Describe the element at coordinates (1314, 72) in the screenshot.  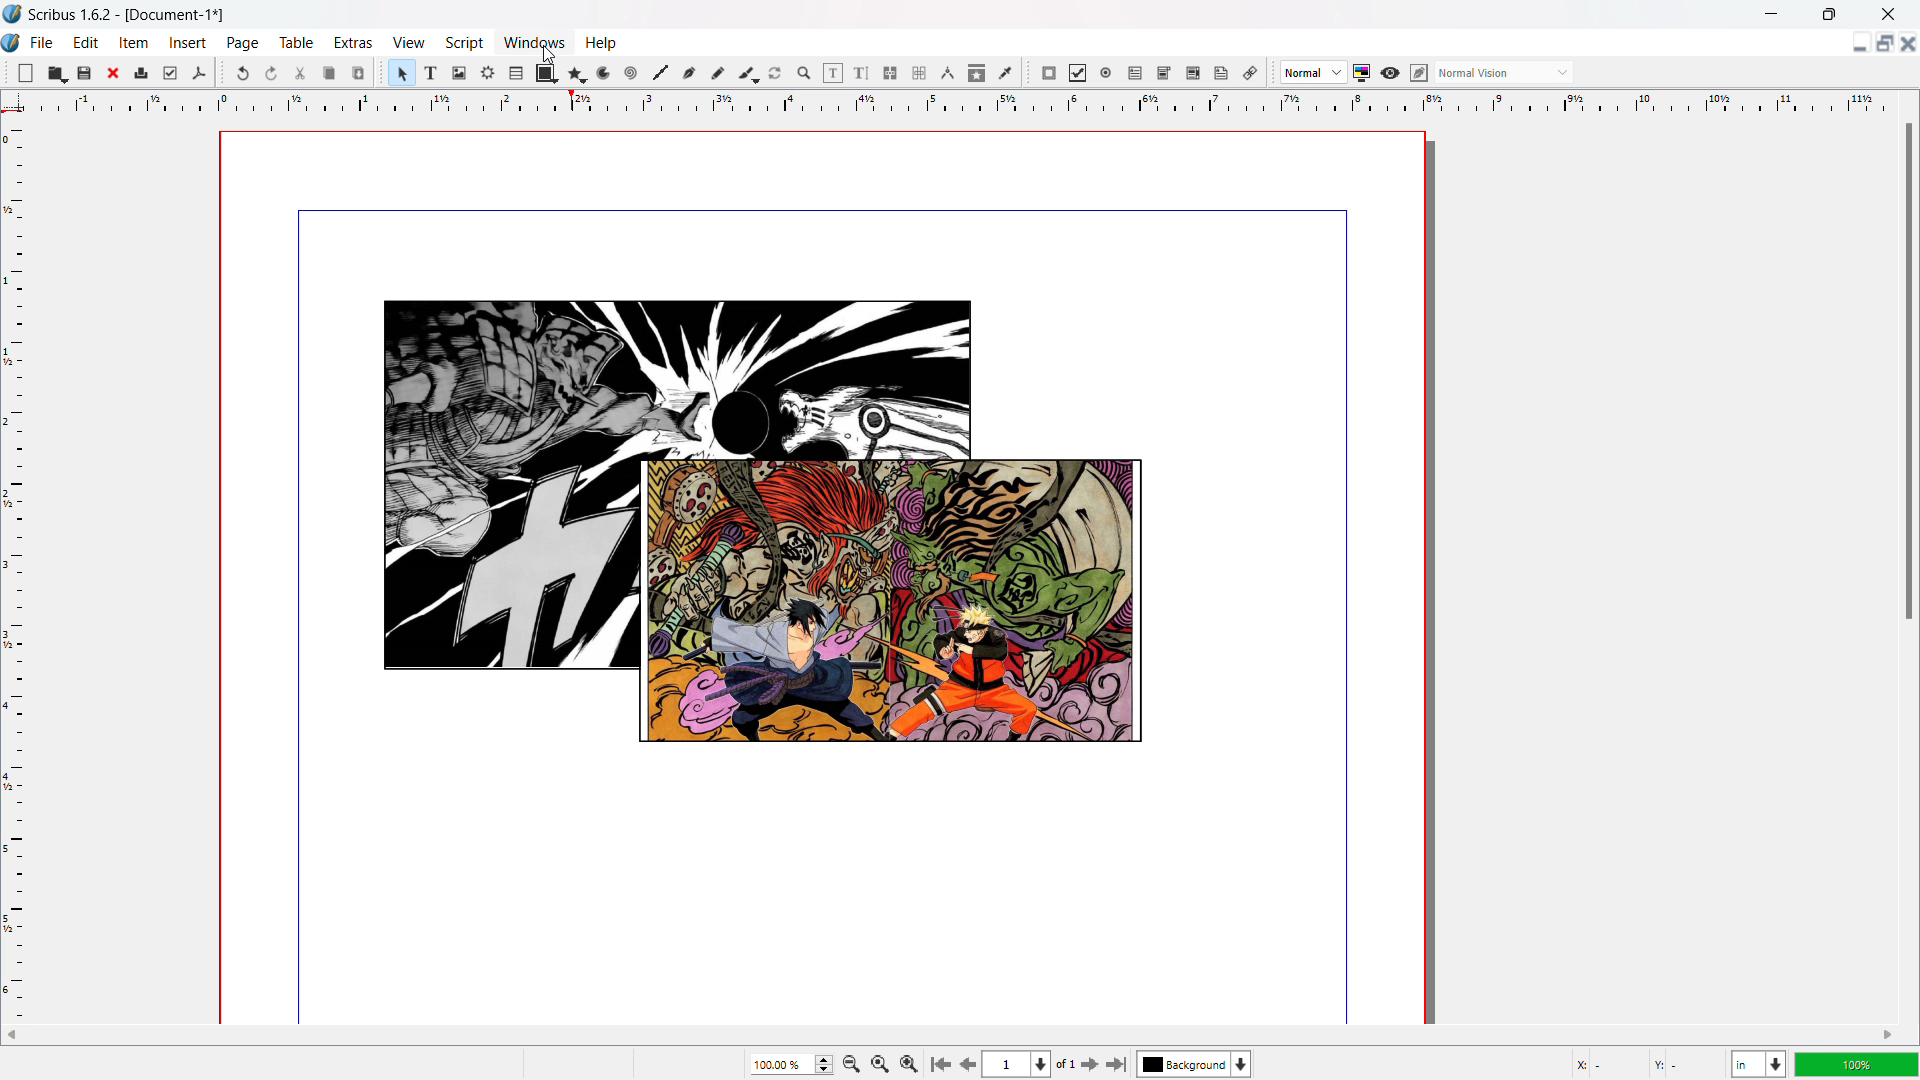
I see `select image preview` at that location.